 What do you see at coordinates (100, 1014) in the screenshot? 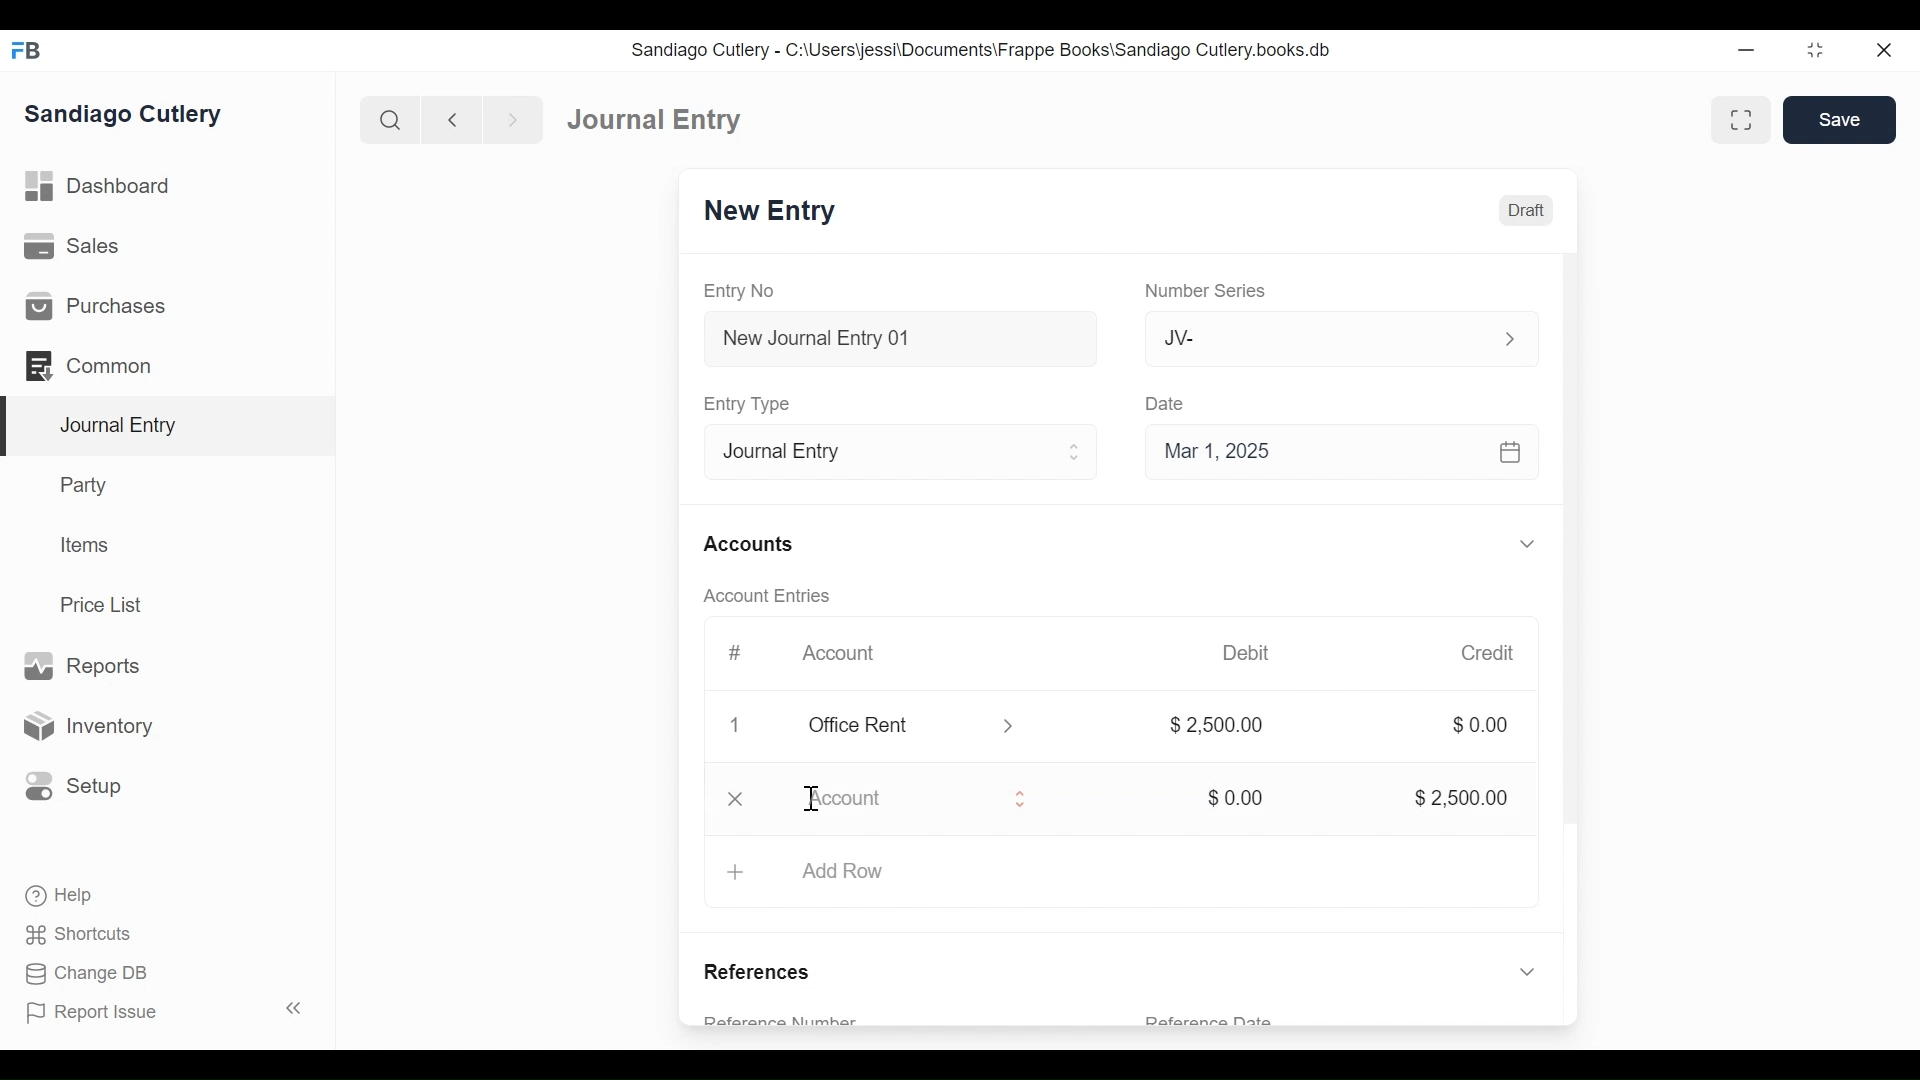
I see `Report Issue` at bounding box center [100, 1014].